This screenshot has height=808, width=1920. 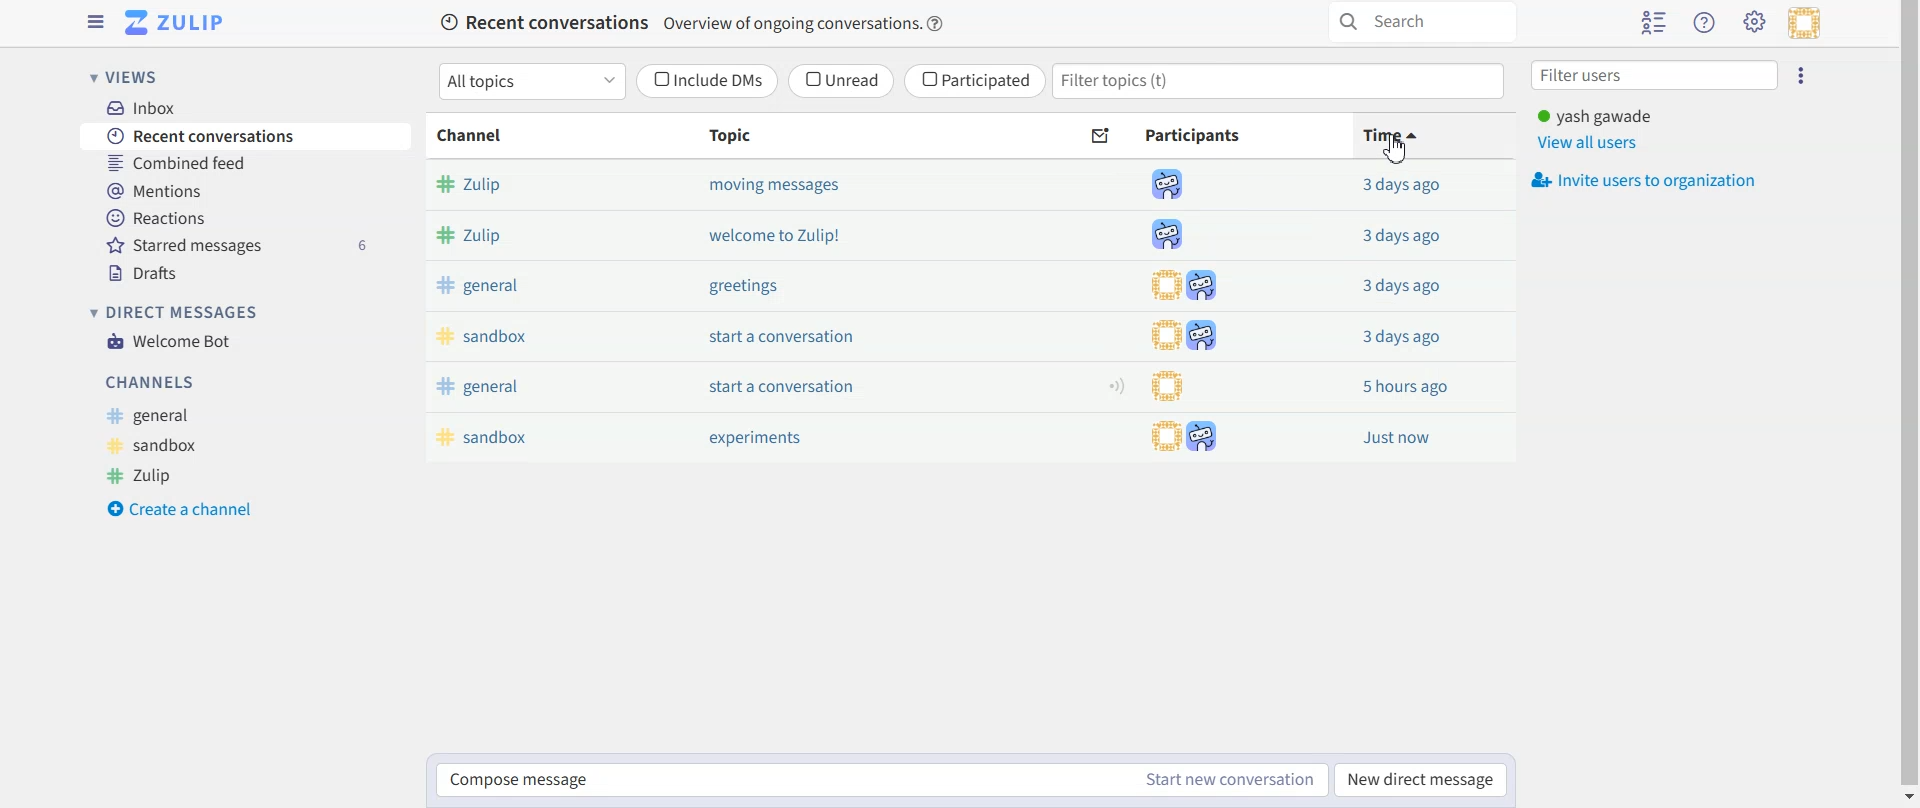 I want to click on Zulip moving messages, so click(x=683, y=182).